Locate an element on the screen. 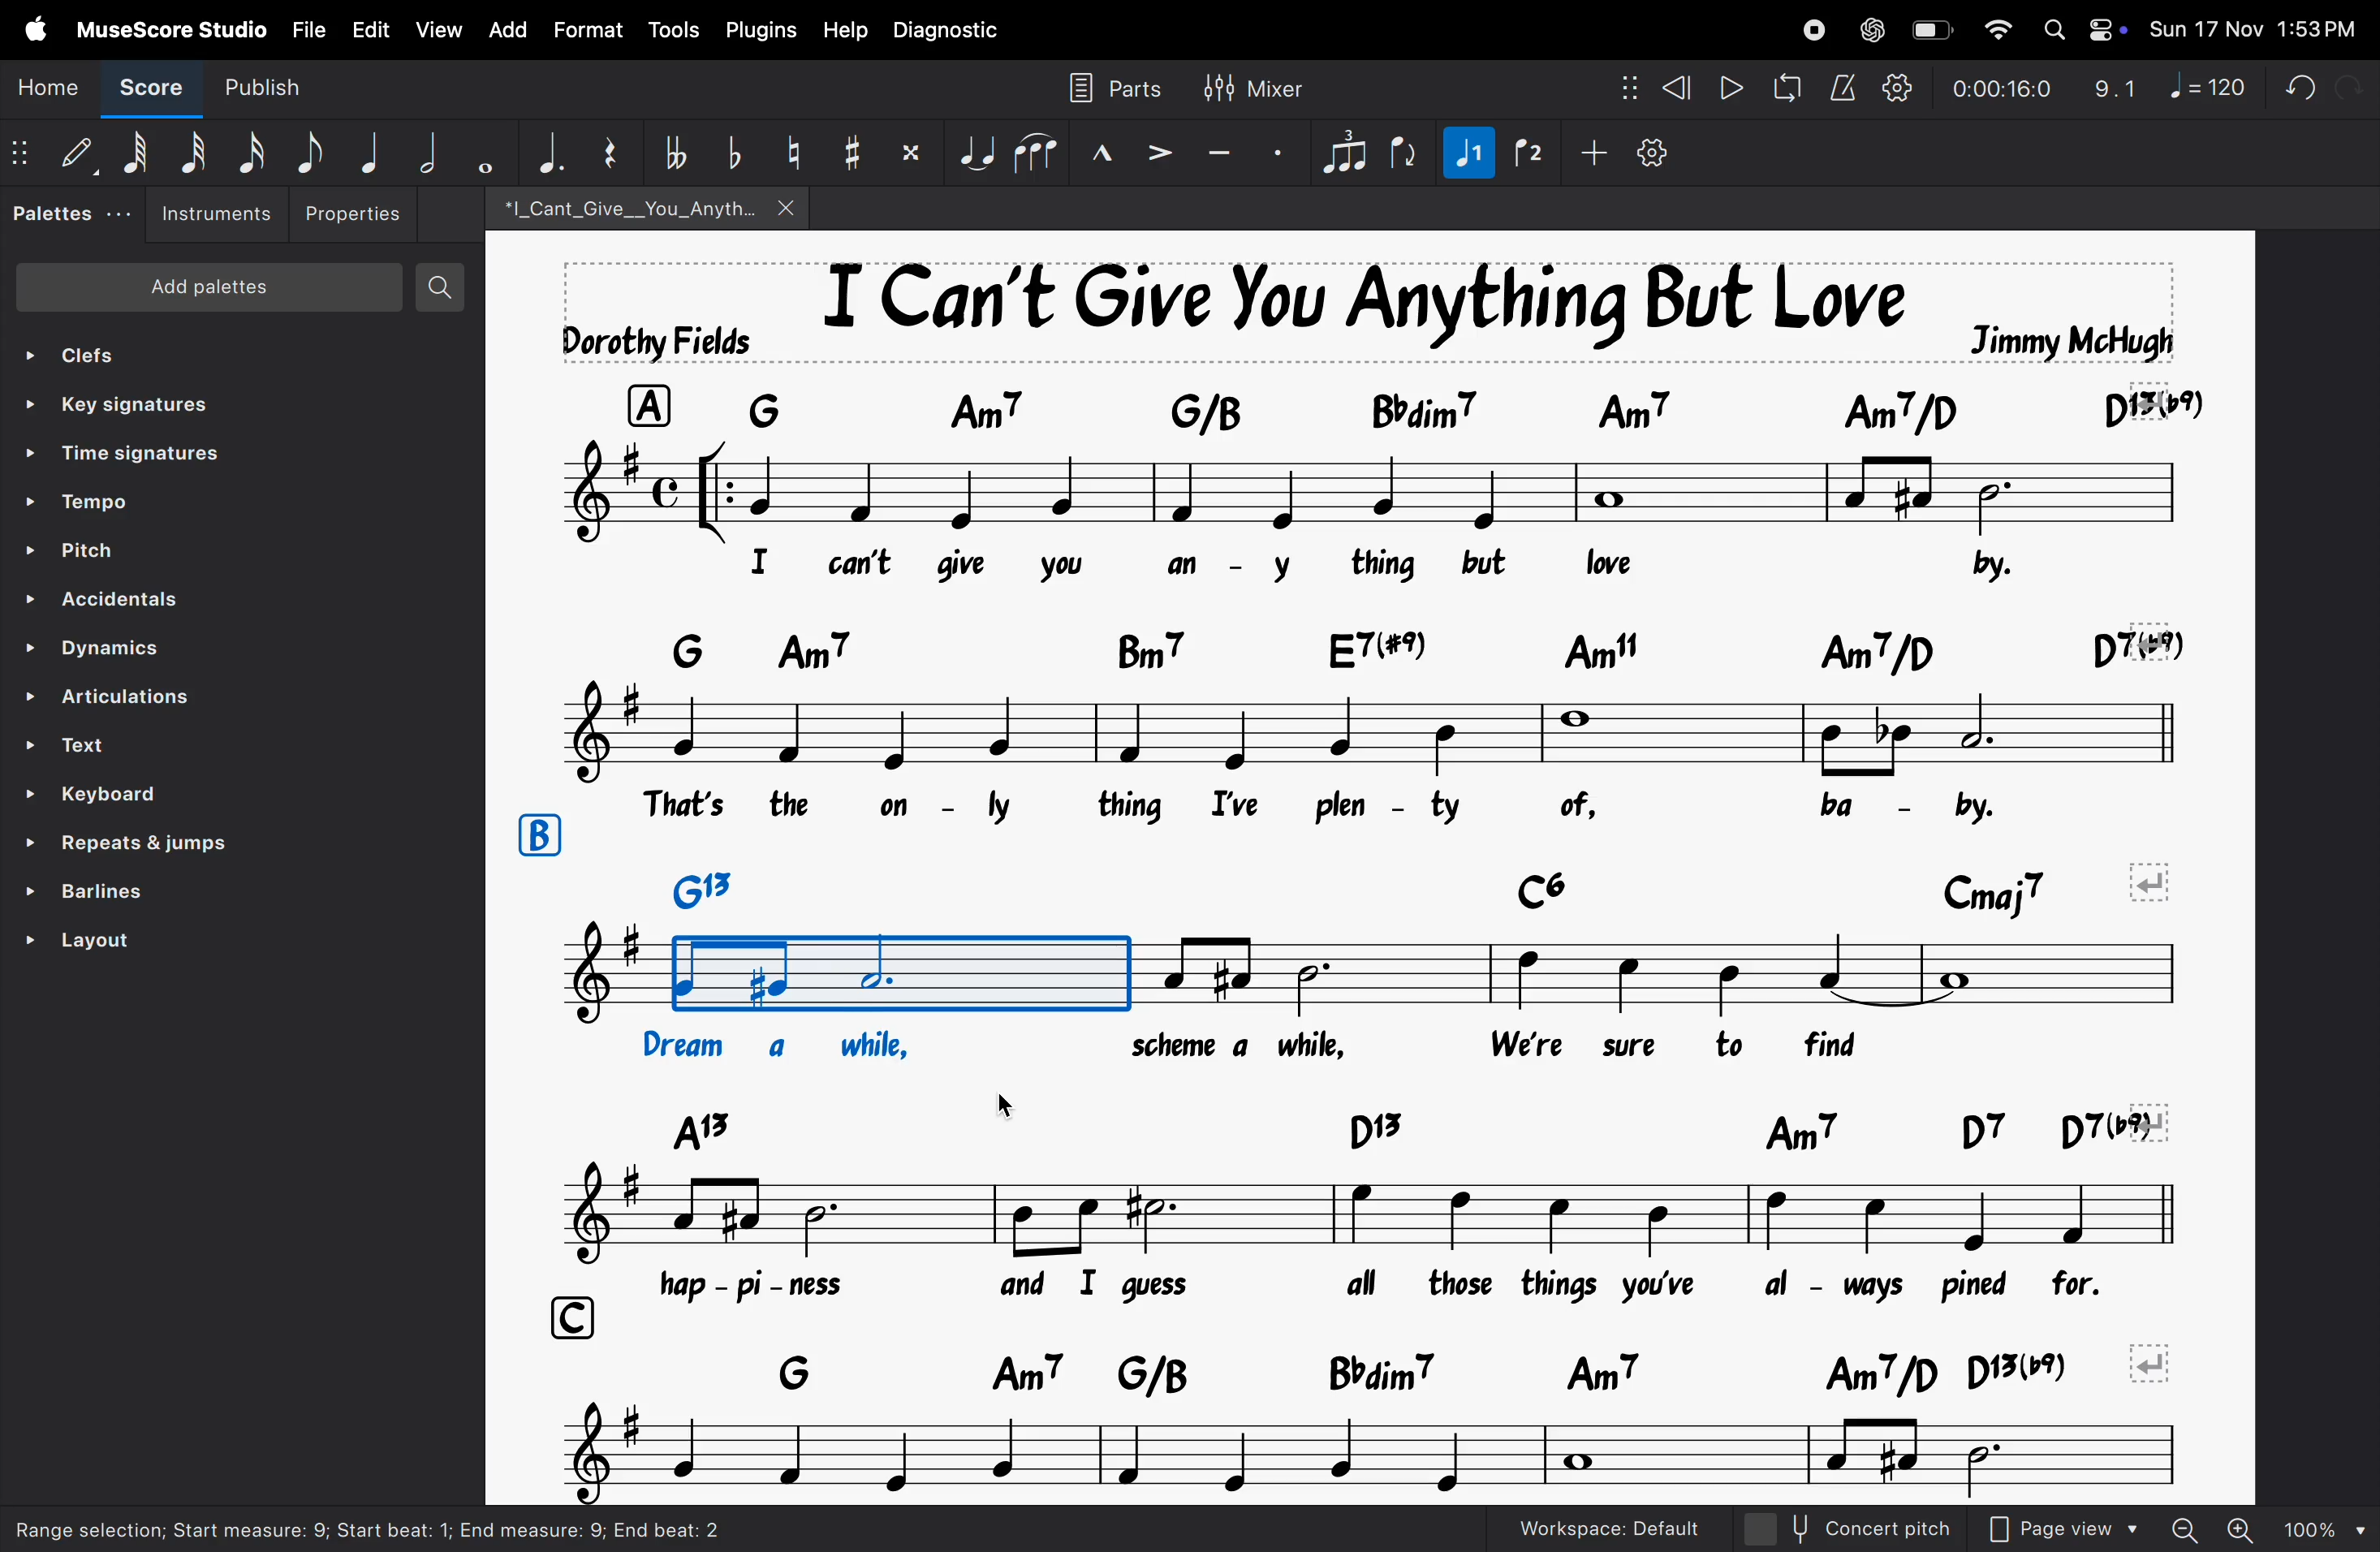 The image size is (2380, 1552). 32 note is located at coordinates (194, 155).